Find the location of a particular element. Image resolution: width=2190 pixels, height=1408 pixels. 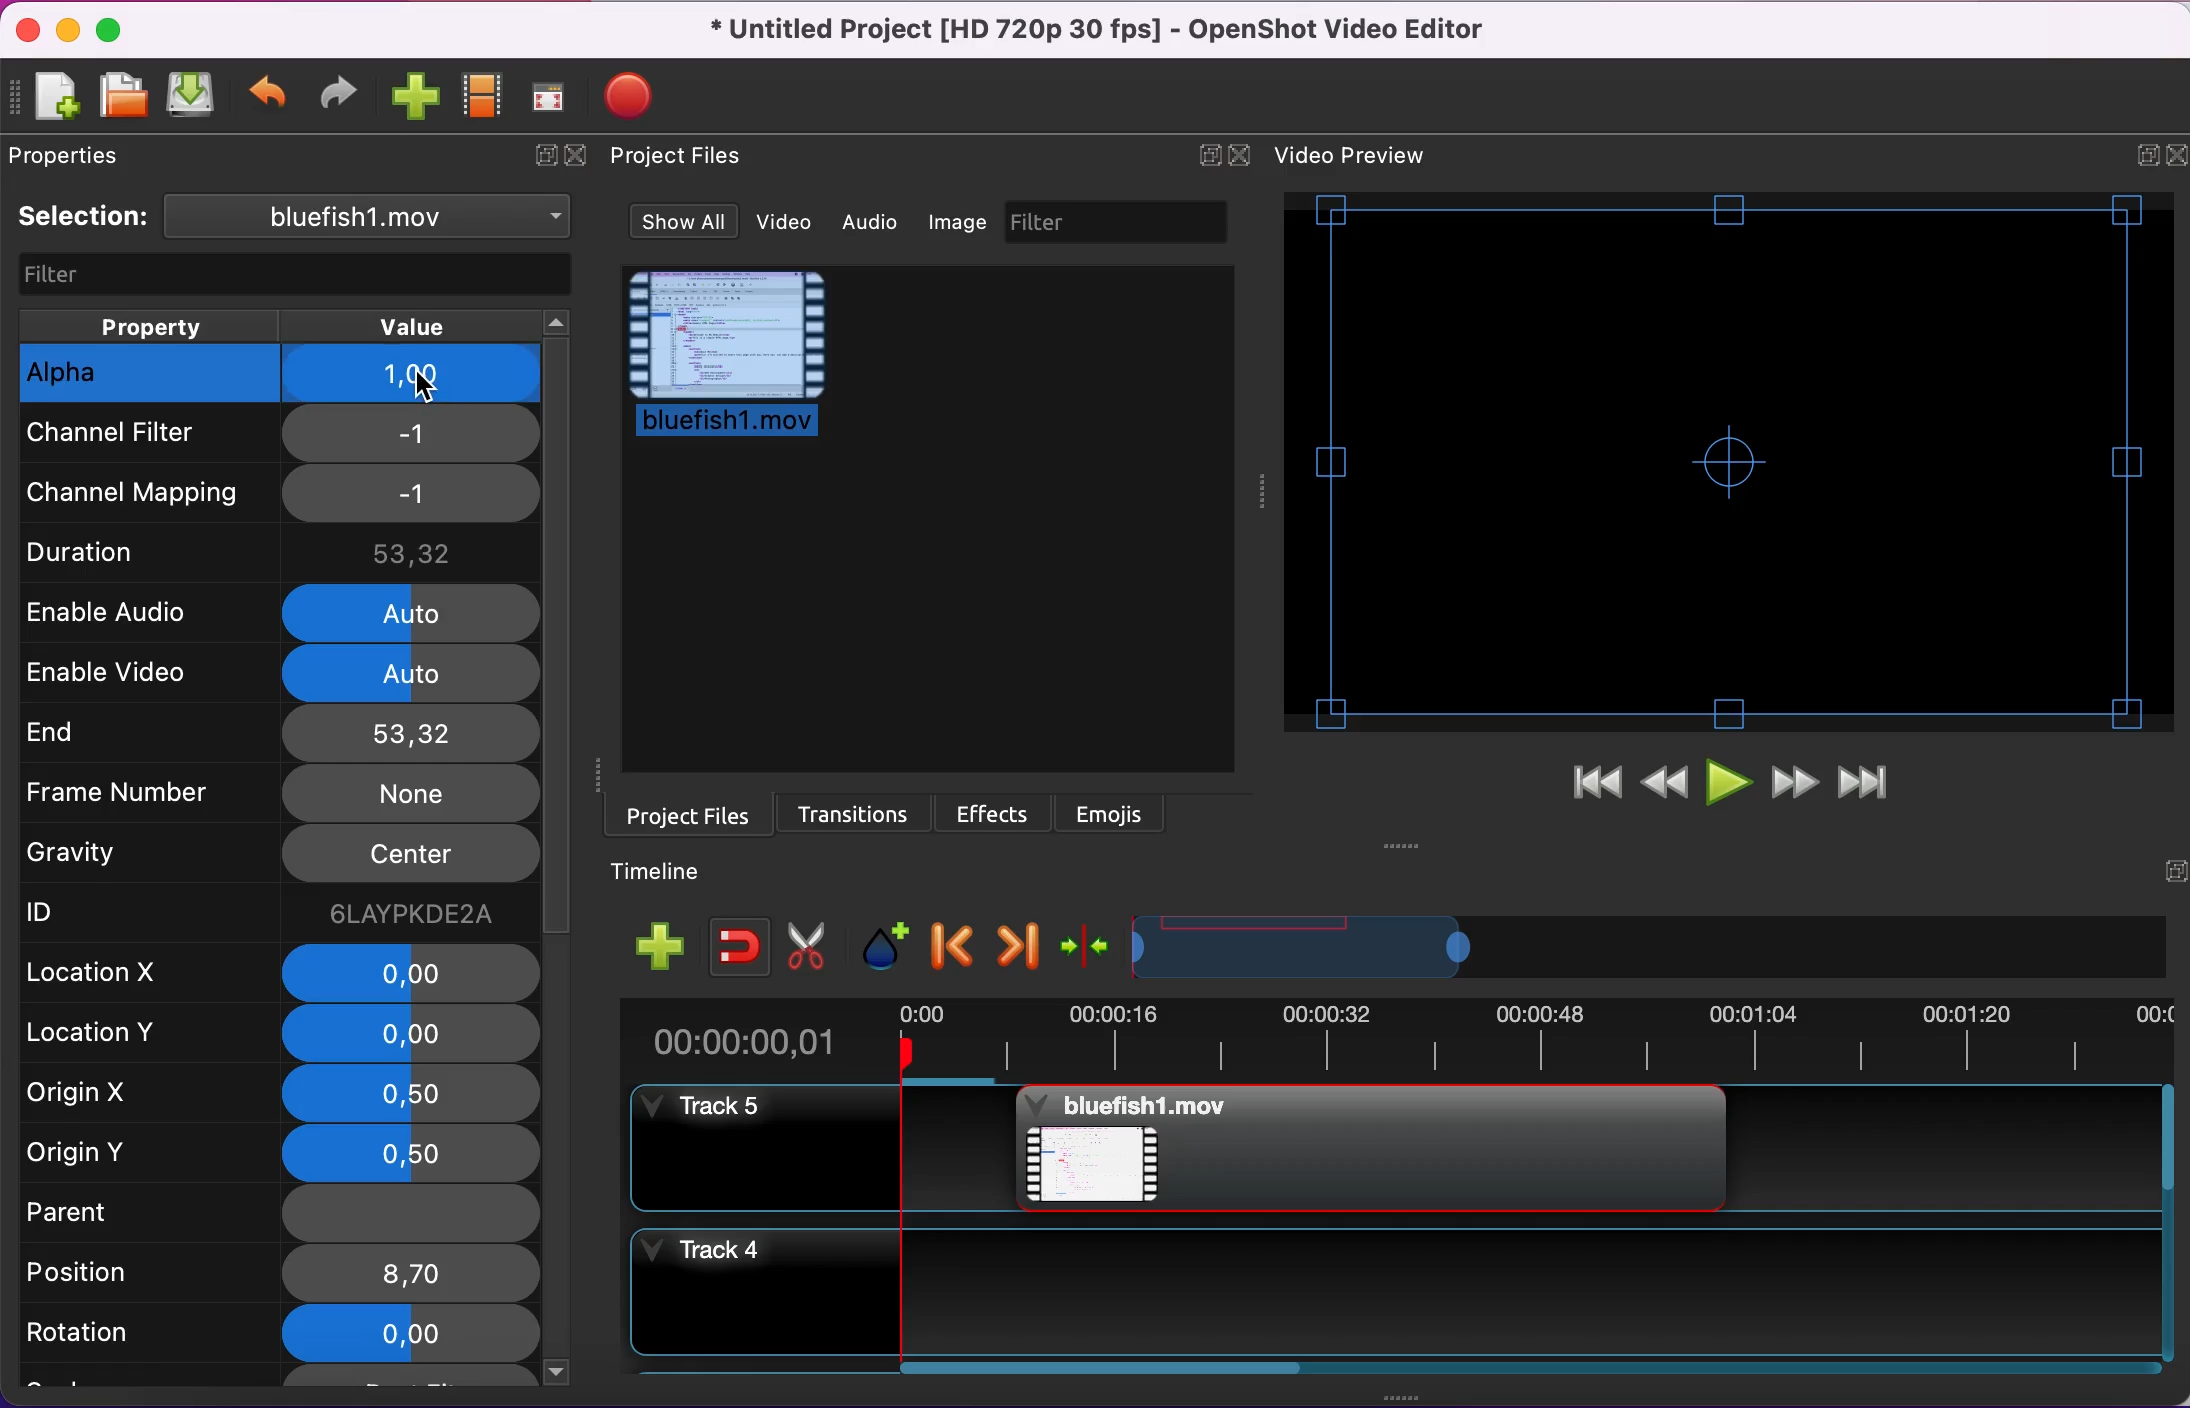

properties is located at coordinates (74, 162).